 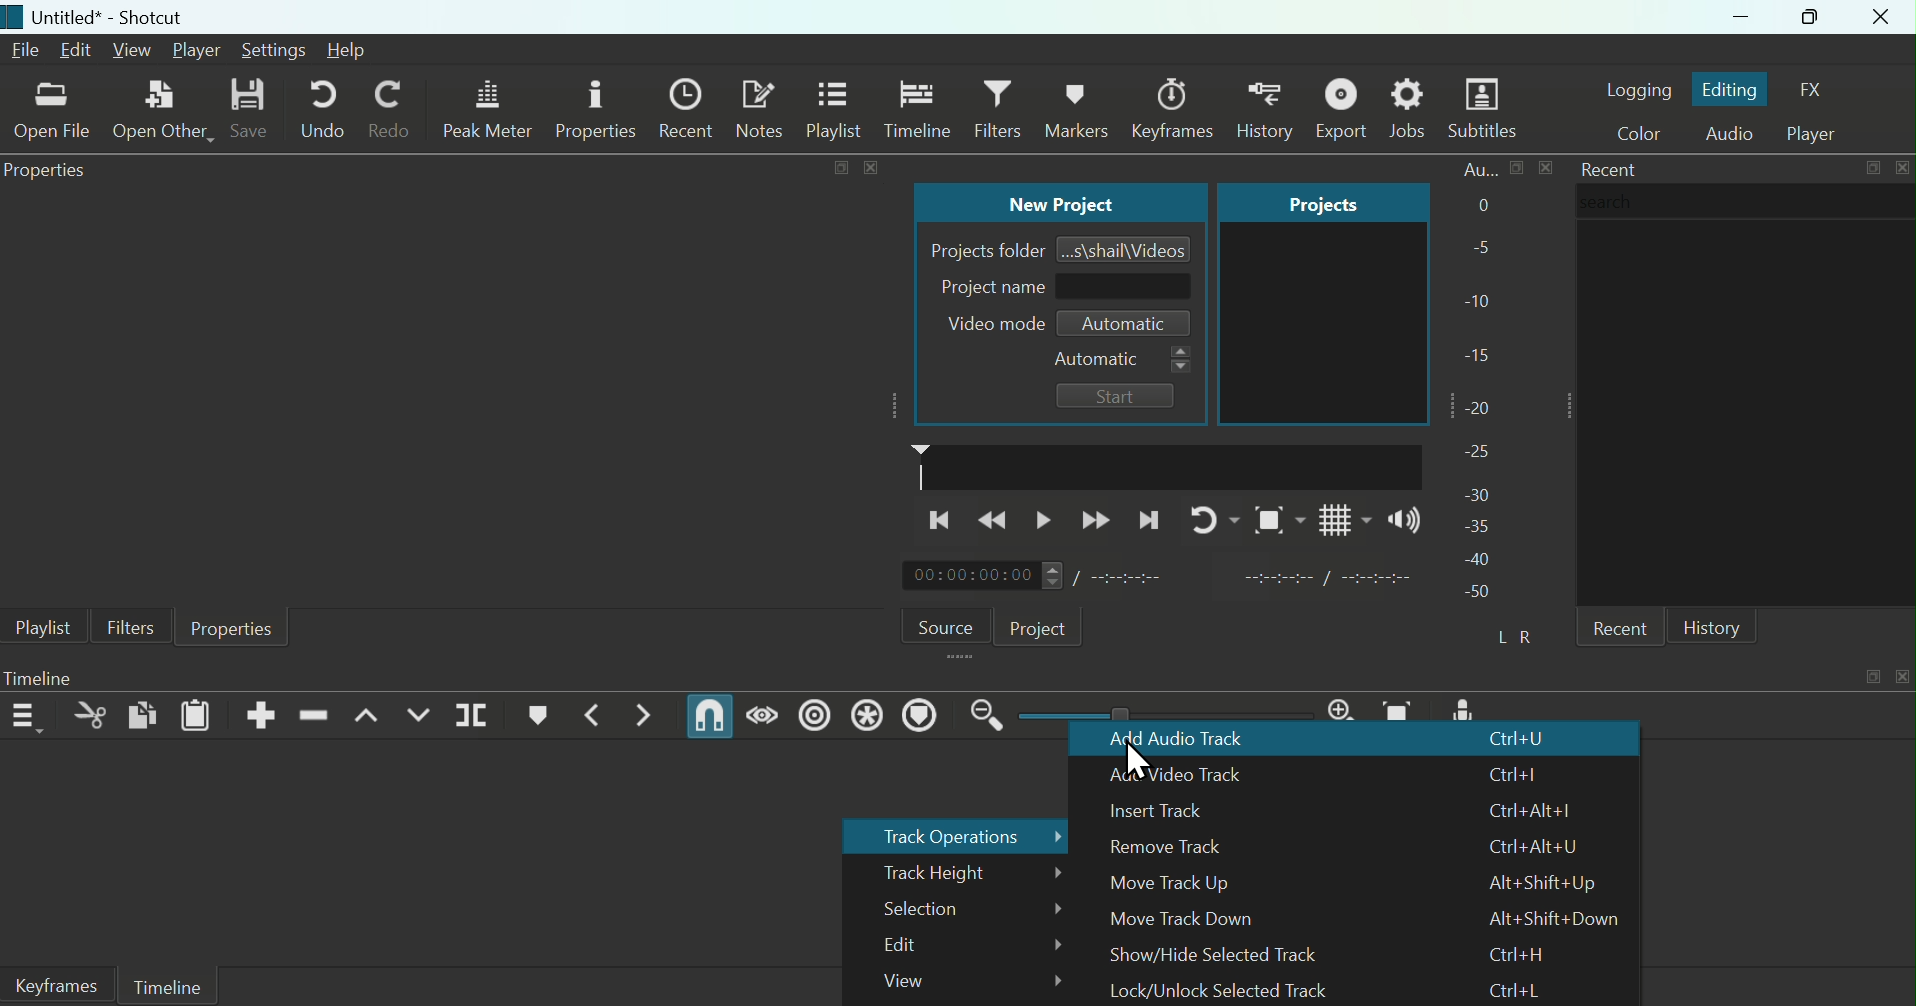 What do you see at coordinates (1125, 323) in the screenshot?
I see `Automatic` at bounding box center [1125, 323].